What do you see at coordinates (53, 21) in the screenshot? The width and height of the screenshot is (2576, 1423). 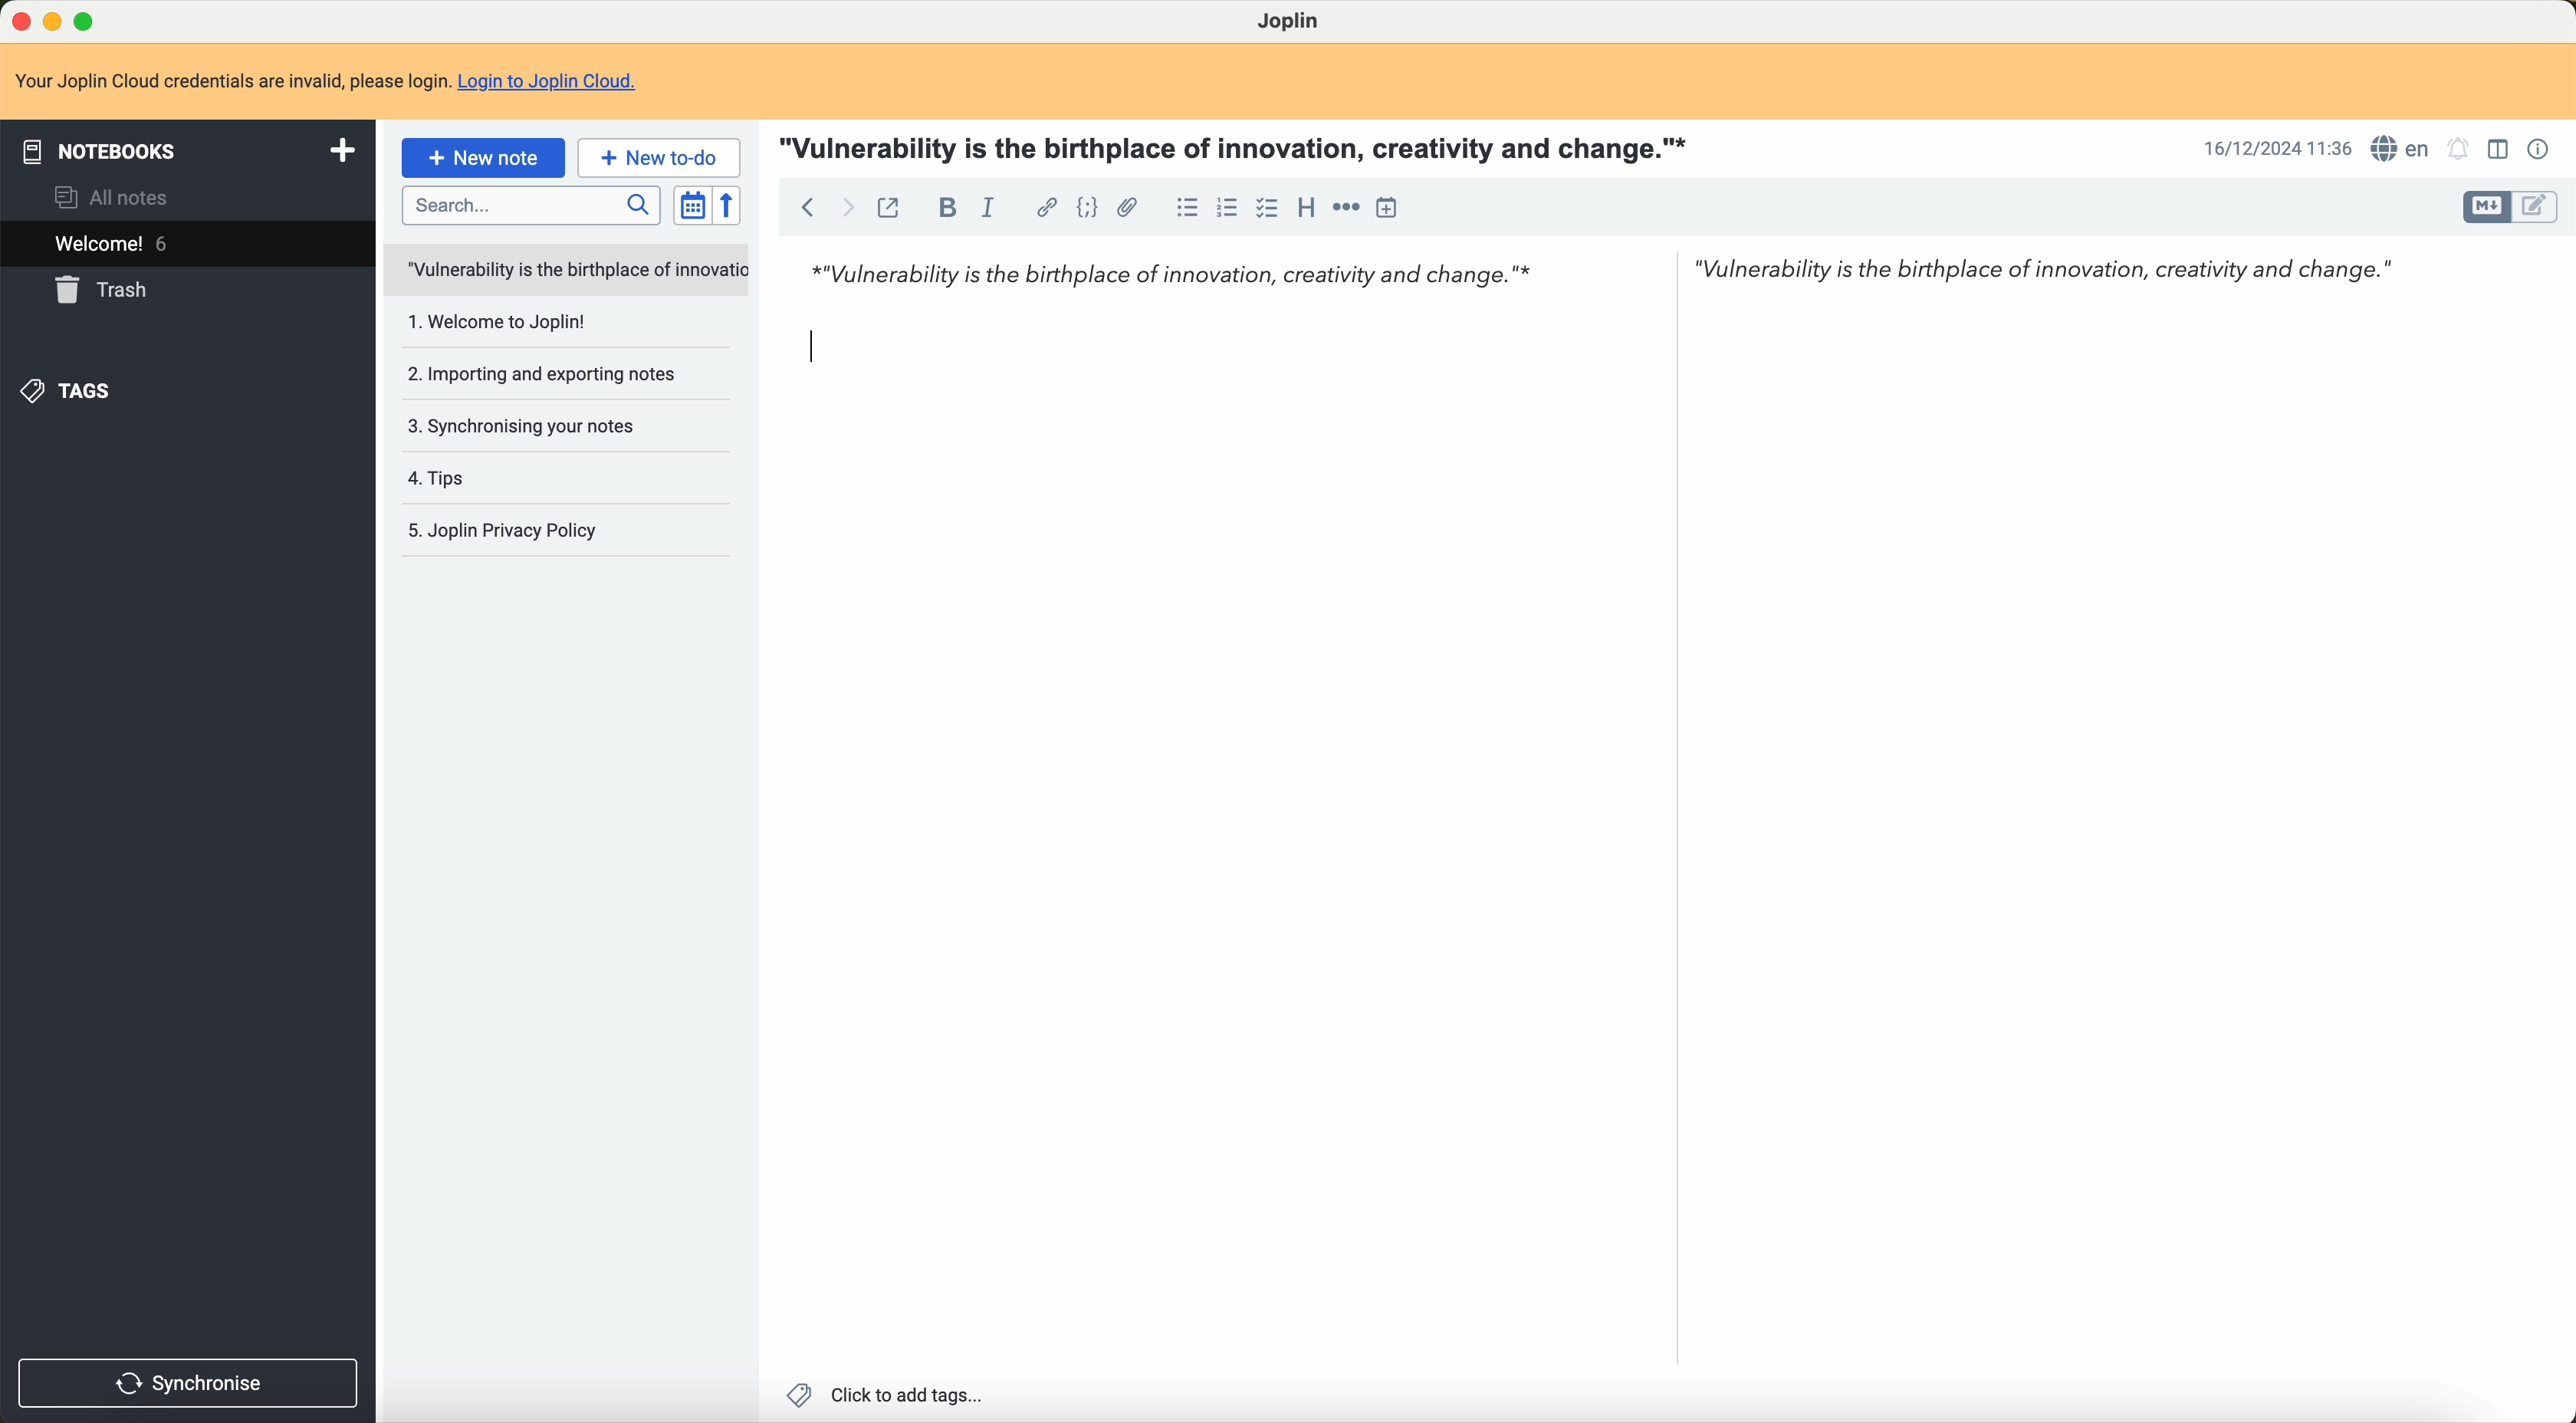 I see `minimize` at bounding box center [53, 21].